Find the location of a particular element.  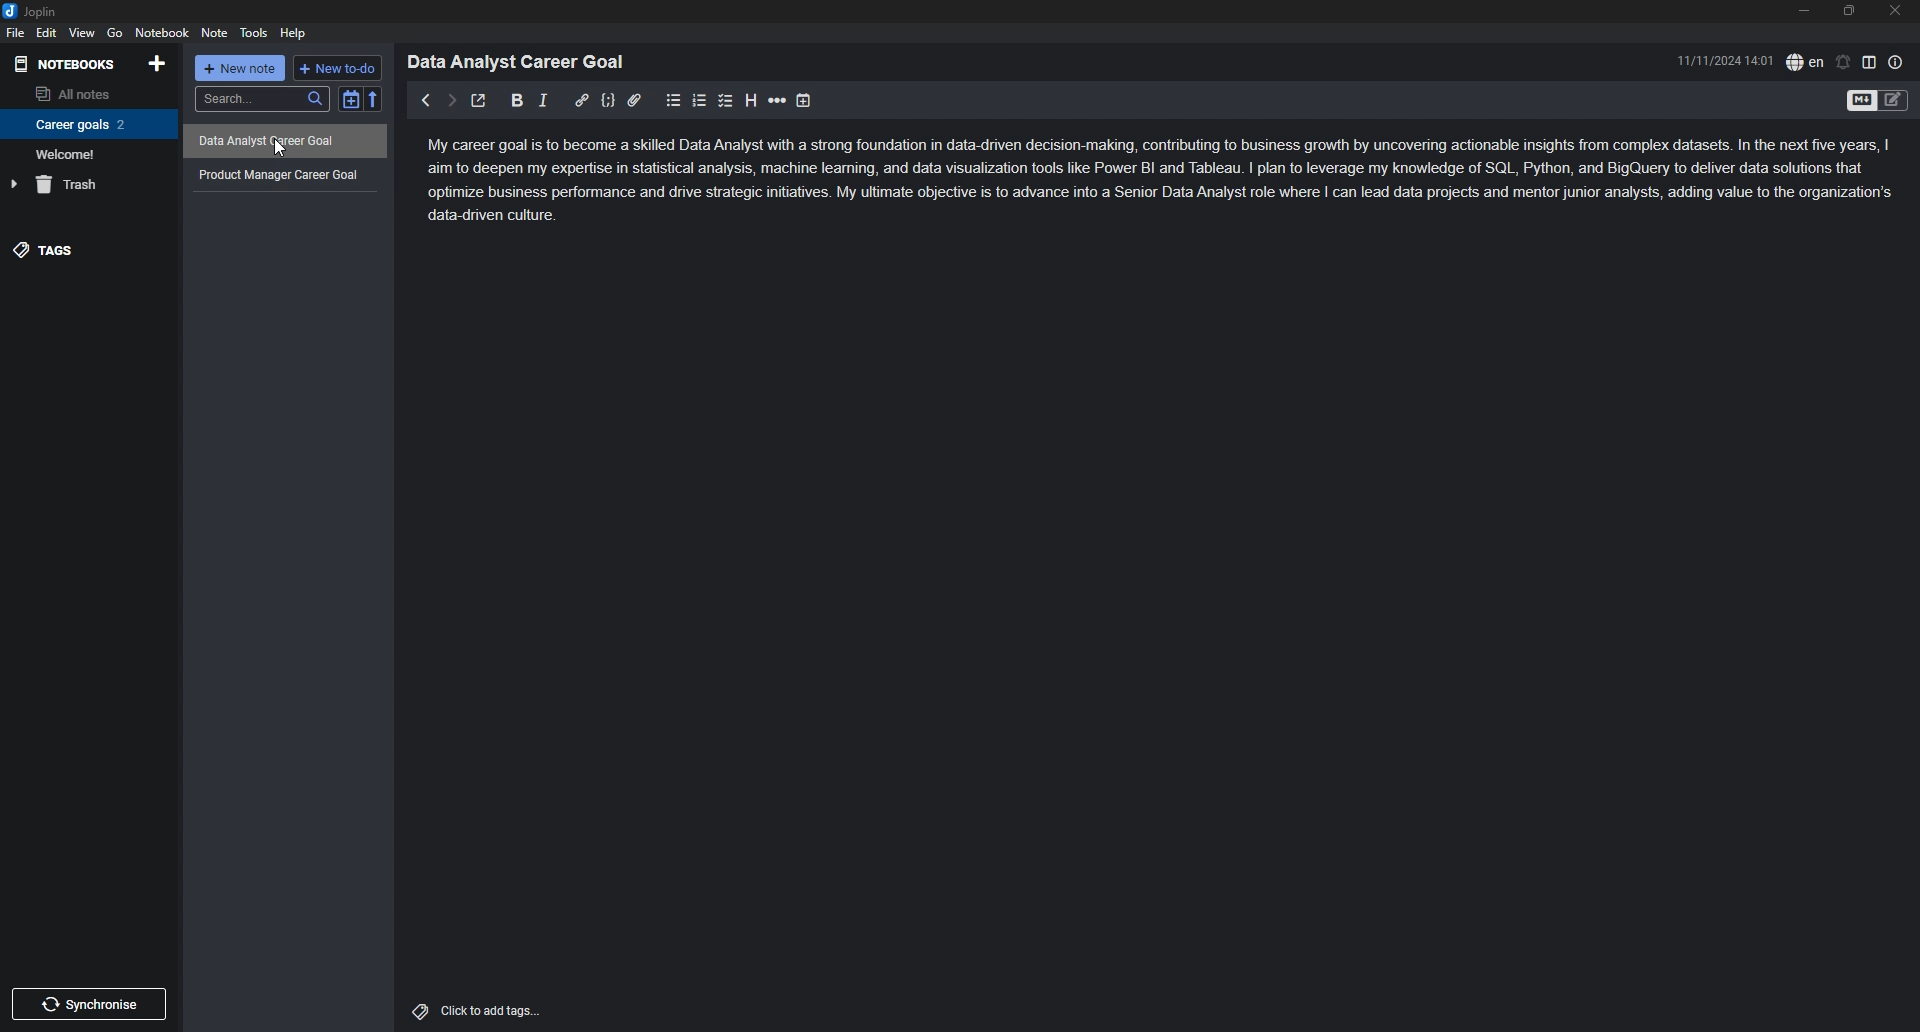

next is located at coordinates (451, 101).